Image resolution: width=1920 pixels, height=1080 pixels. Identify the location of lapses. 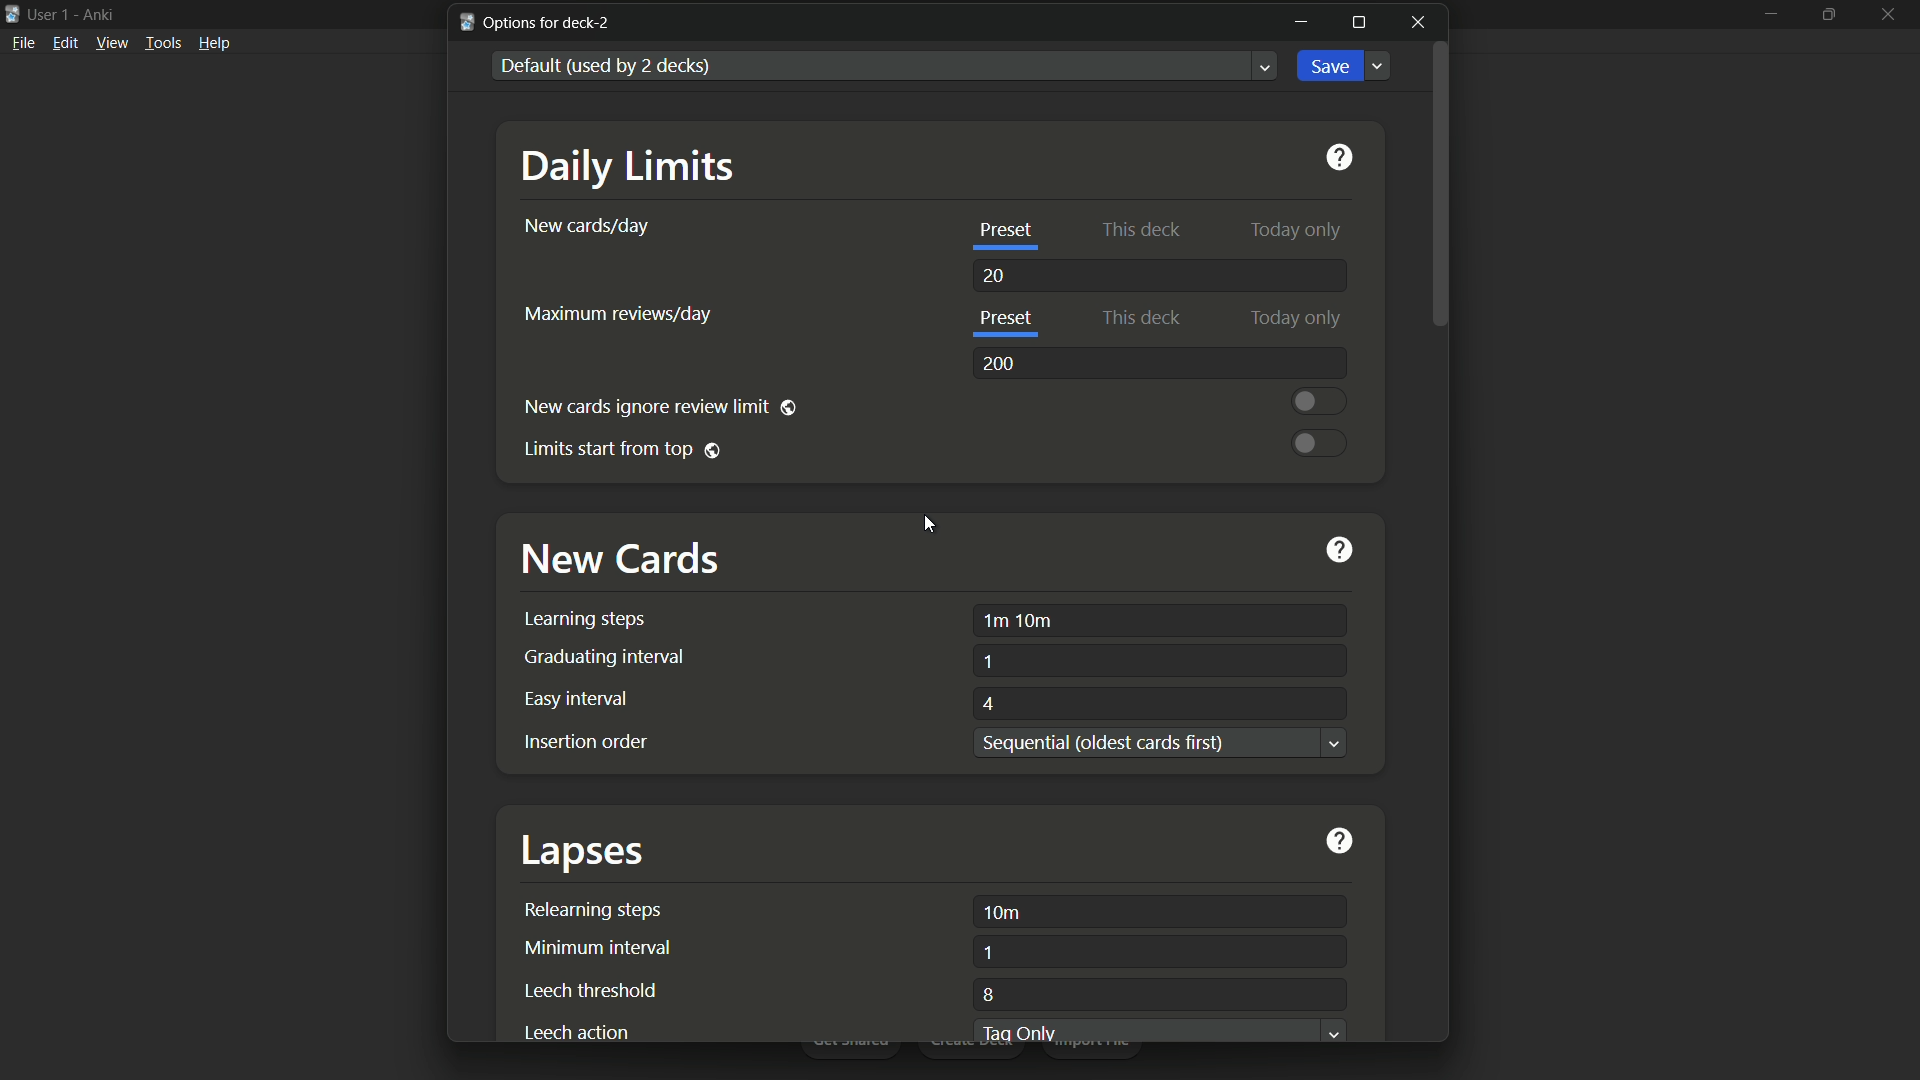
(580, 852).